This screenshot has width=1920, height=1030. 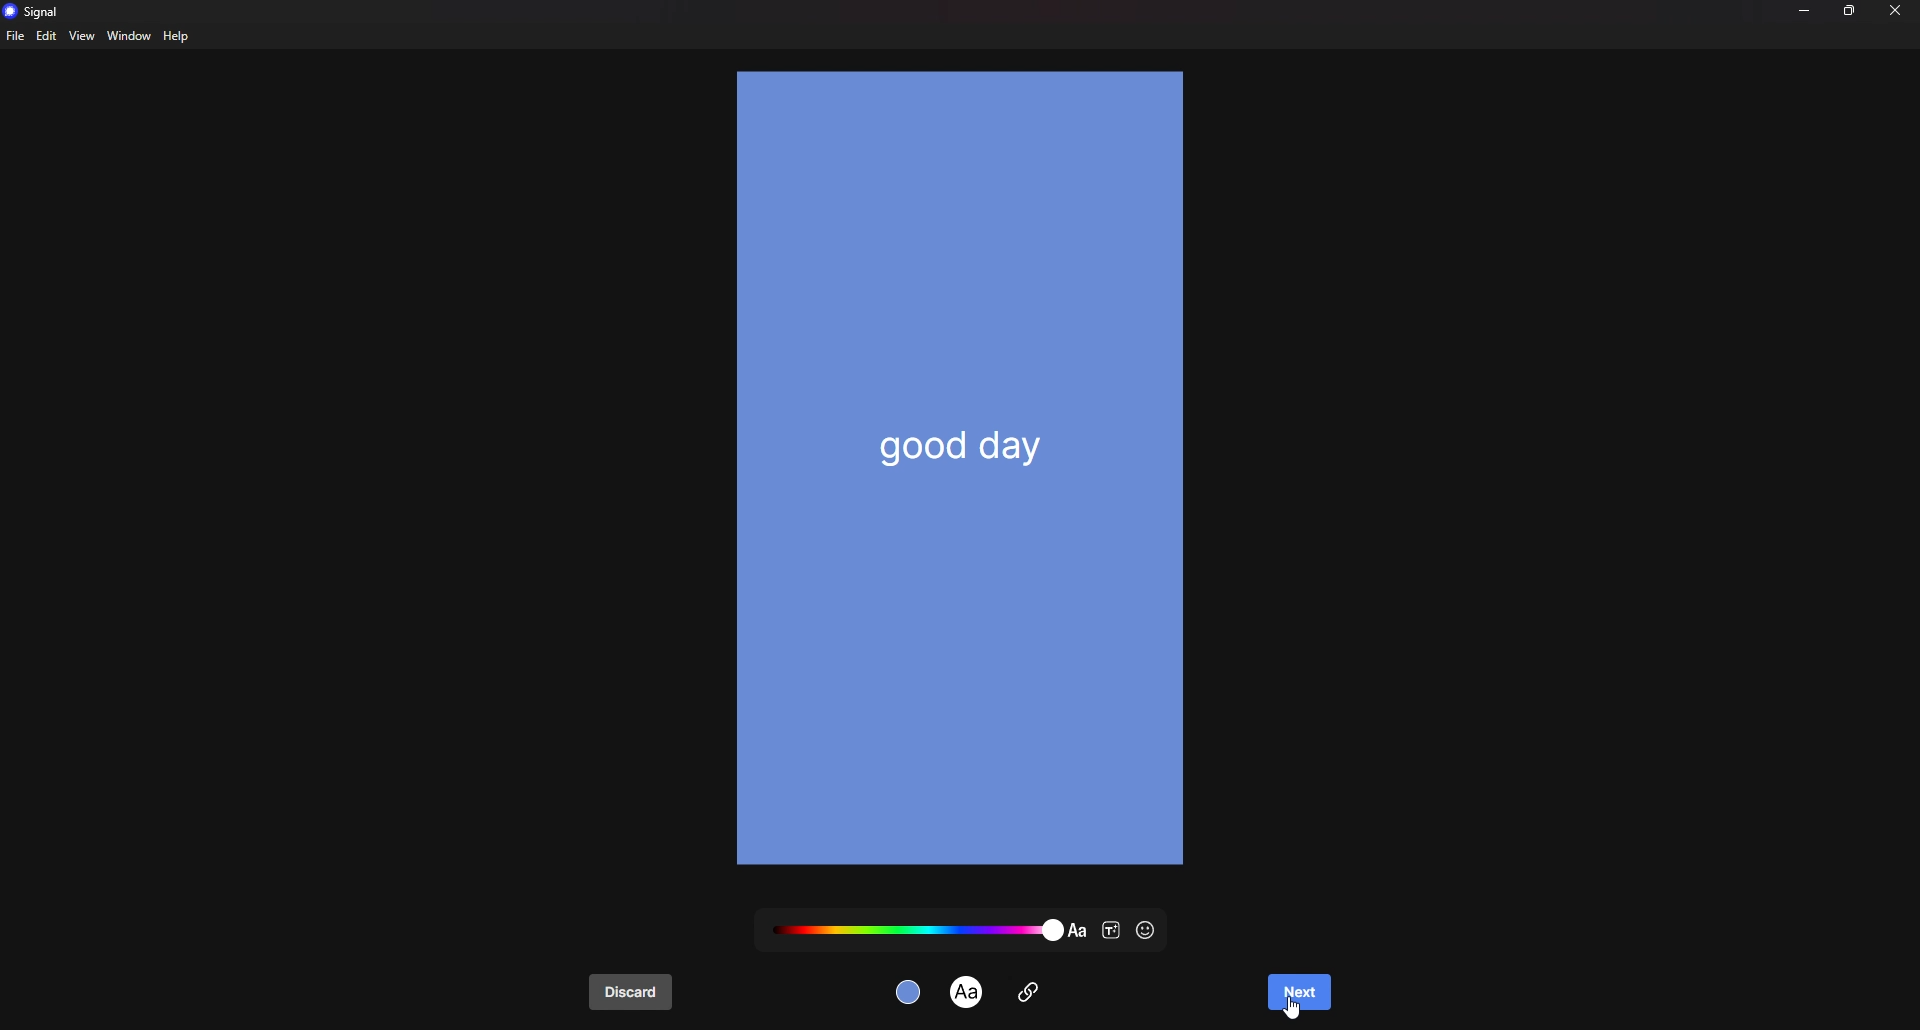 What do you see at coordinates (1804, 10) in the screenshot?
I see `minimize` at bounding box center [1804, 10].